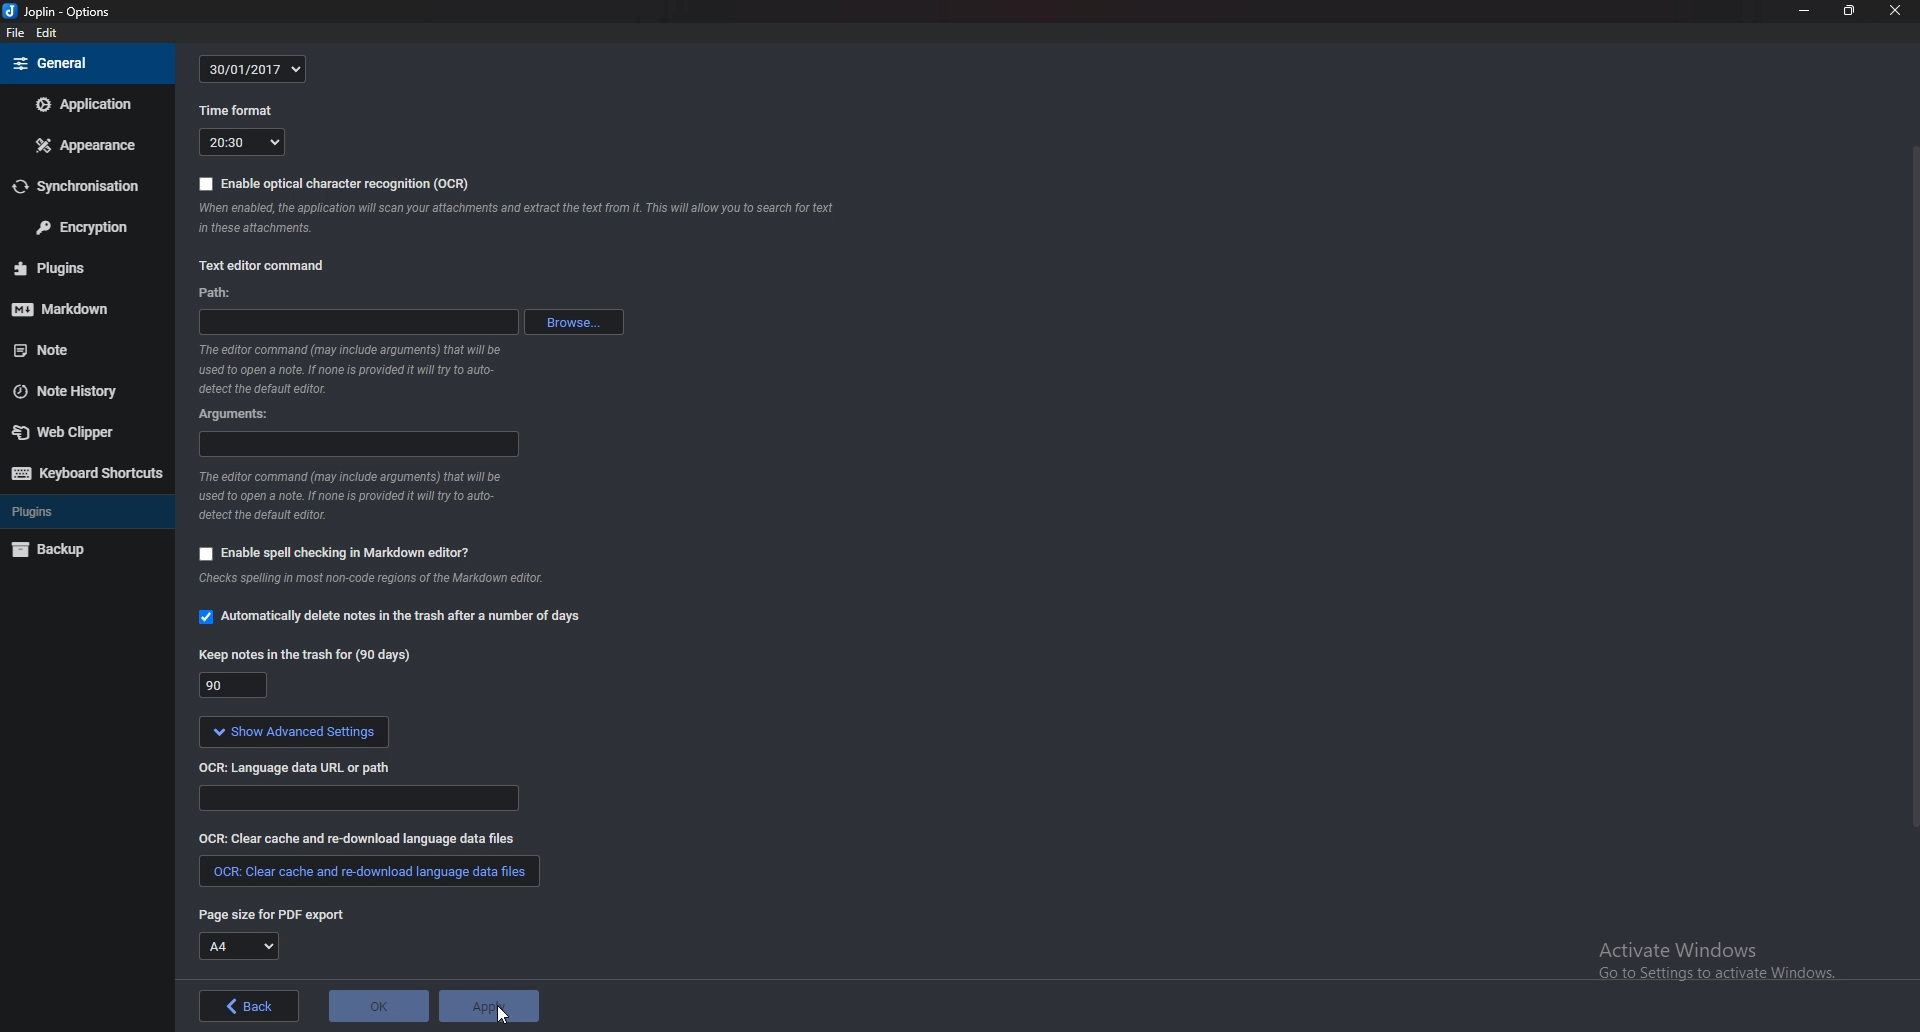 This screenshot has height=1032, width=1920. Describe the element at coordinates (76, 513) in the screenshot. I see `Plugins` at that location.